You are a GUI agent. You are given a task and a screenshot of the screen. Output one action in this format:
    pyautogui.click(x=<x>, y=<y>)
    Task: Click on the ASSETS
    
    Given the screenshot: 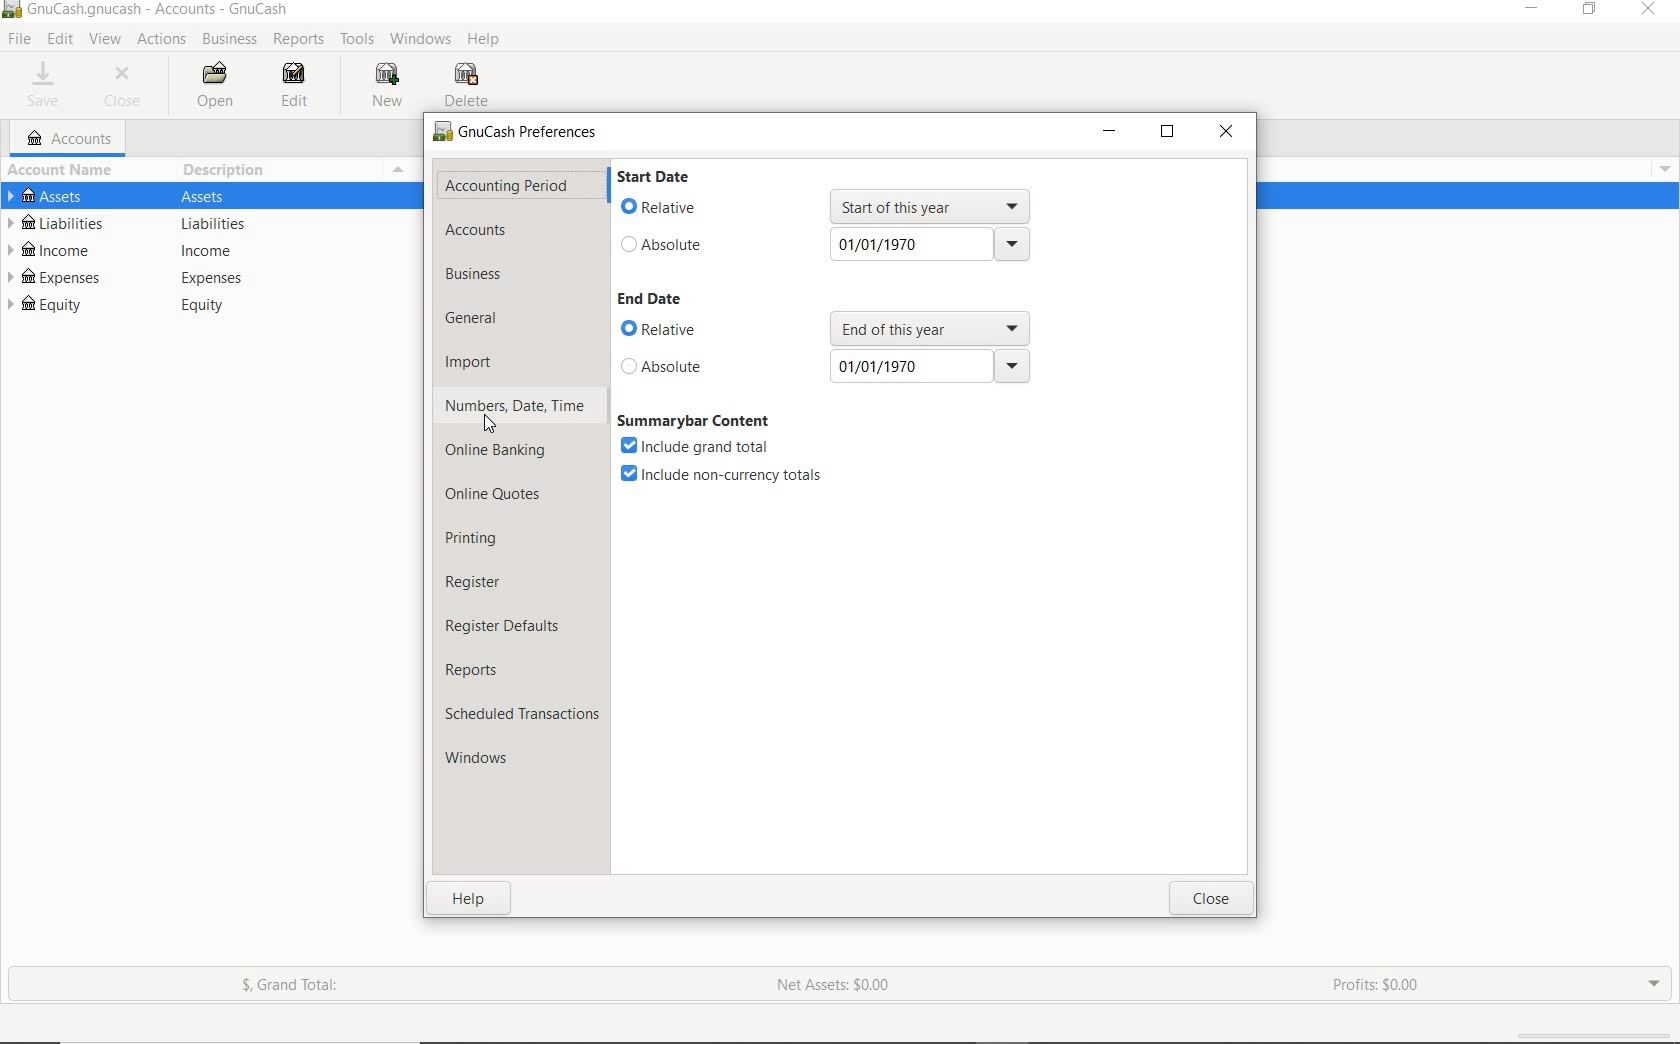 What is the action you would take?
    pyautogui.click(x=210, y=198)
    